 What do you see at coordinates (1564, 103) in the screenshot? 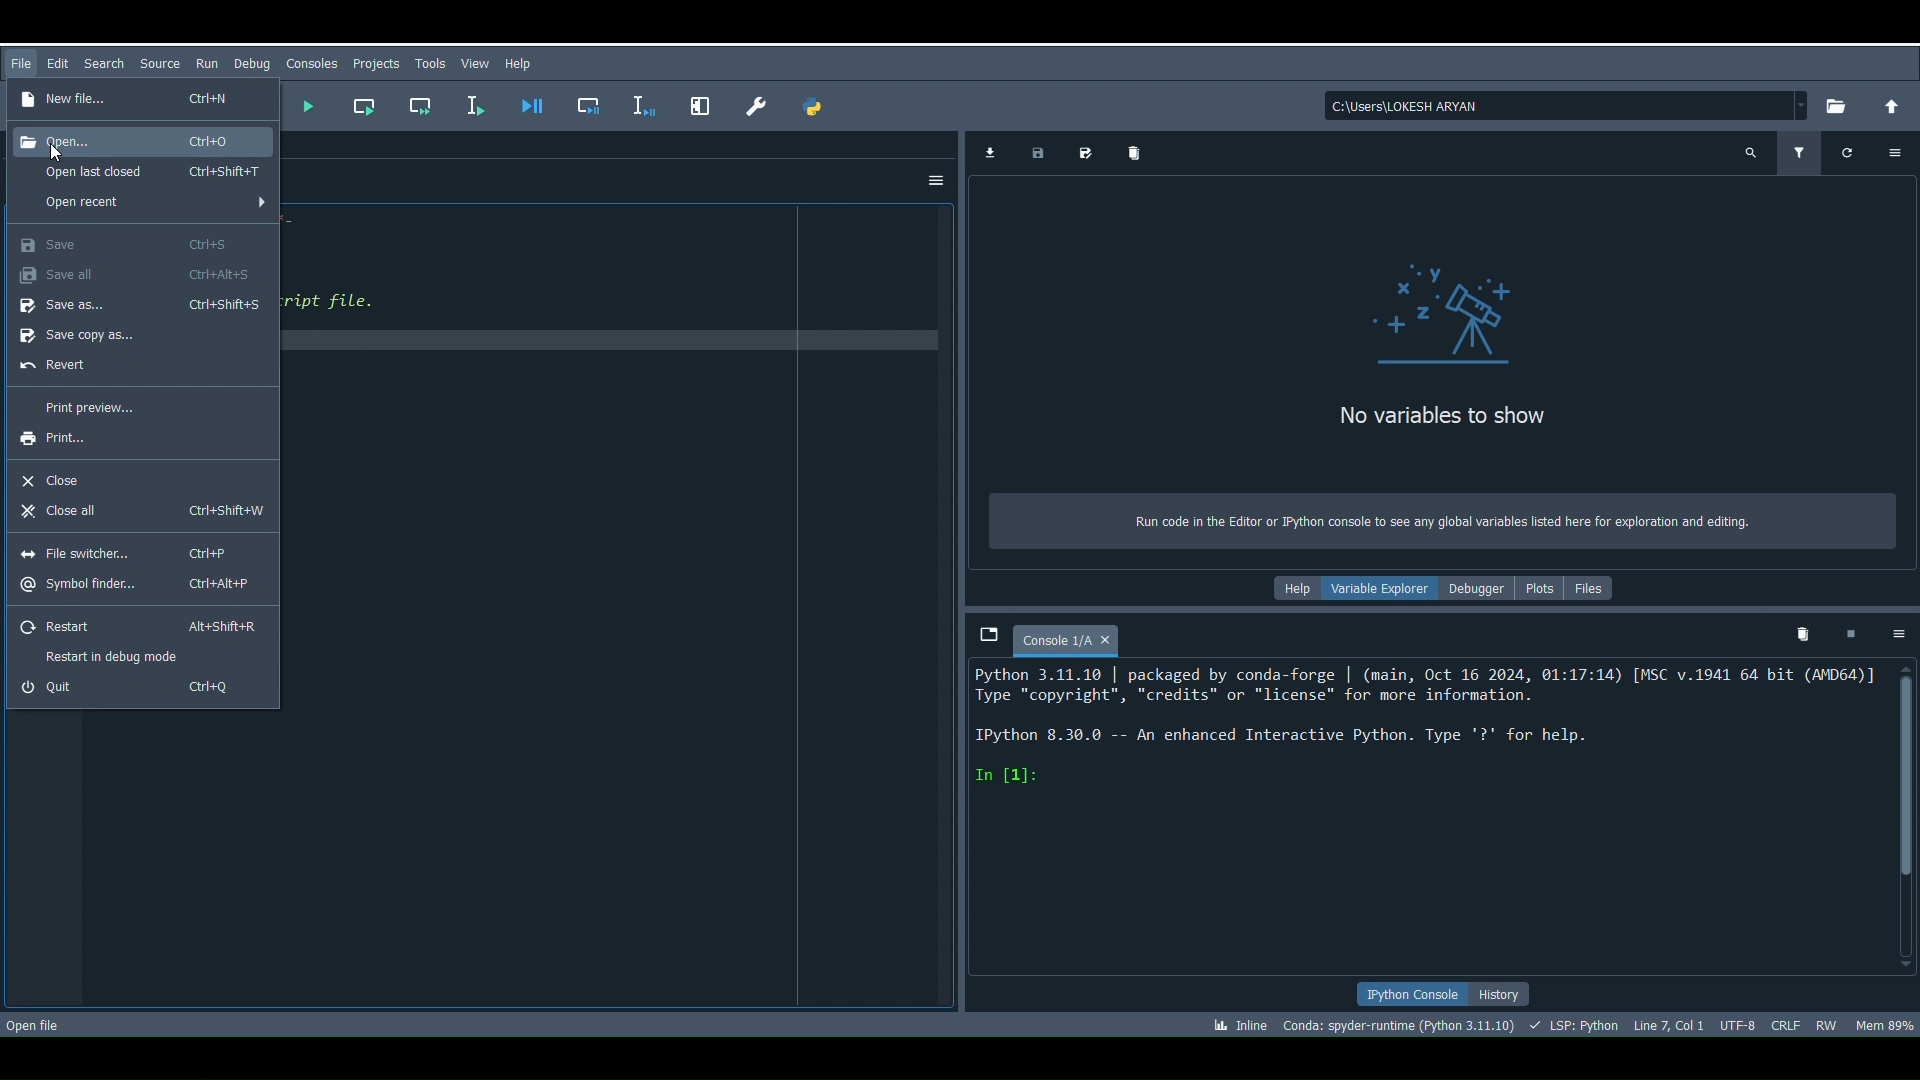
I see `C:\Users\LOKESH ARYAN` at bounding box center [1564, 103].